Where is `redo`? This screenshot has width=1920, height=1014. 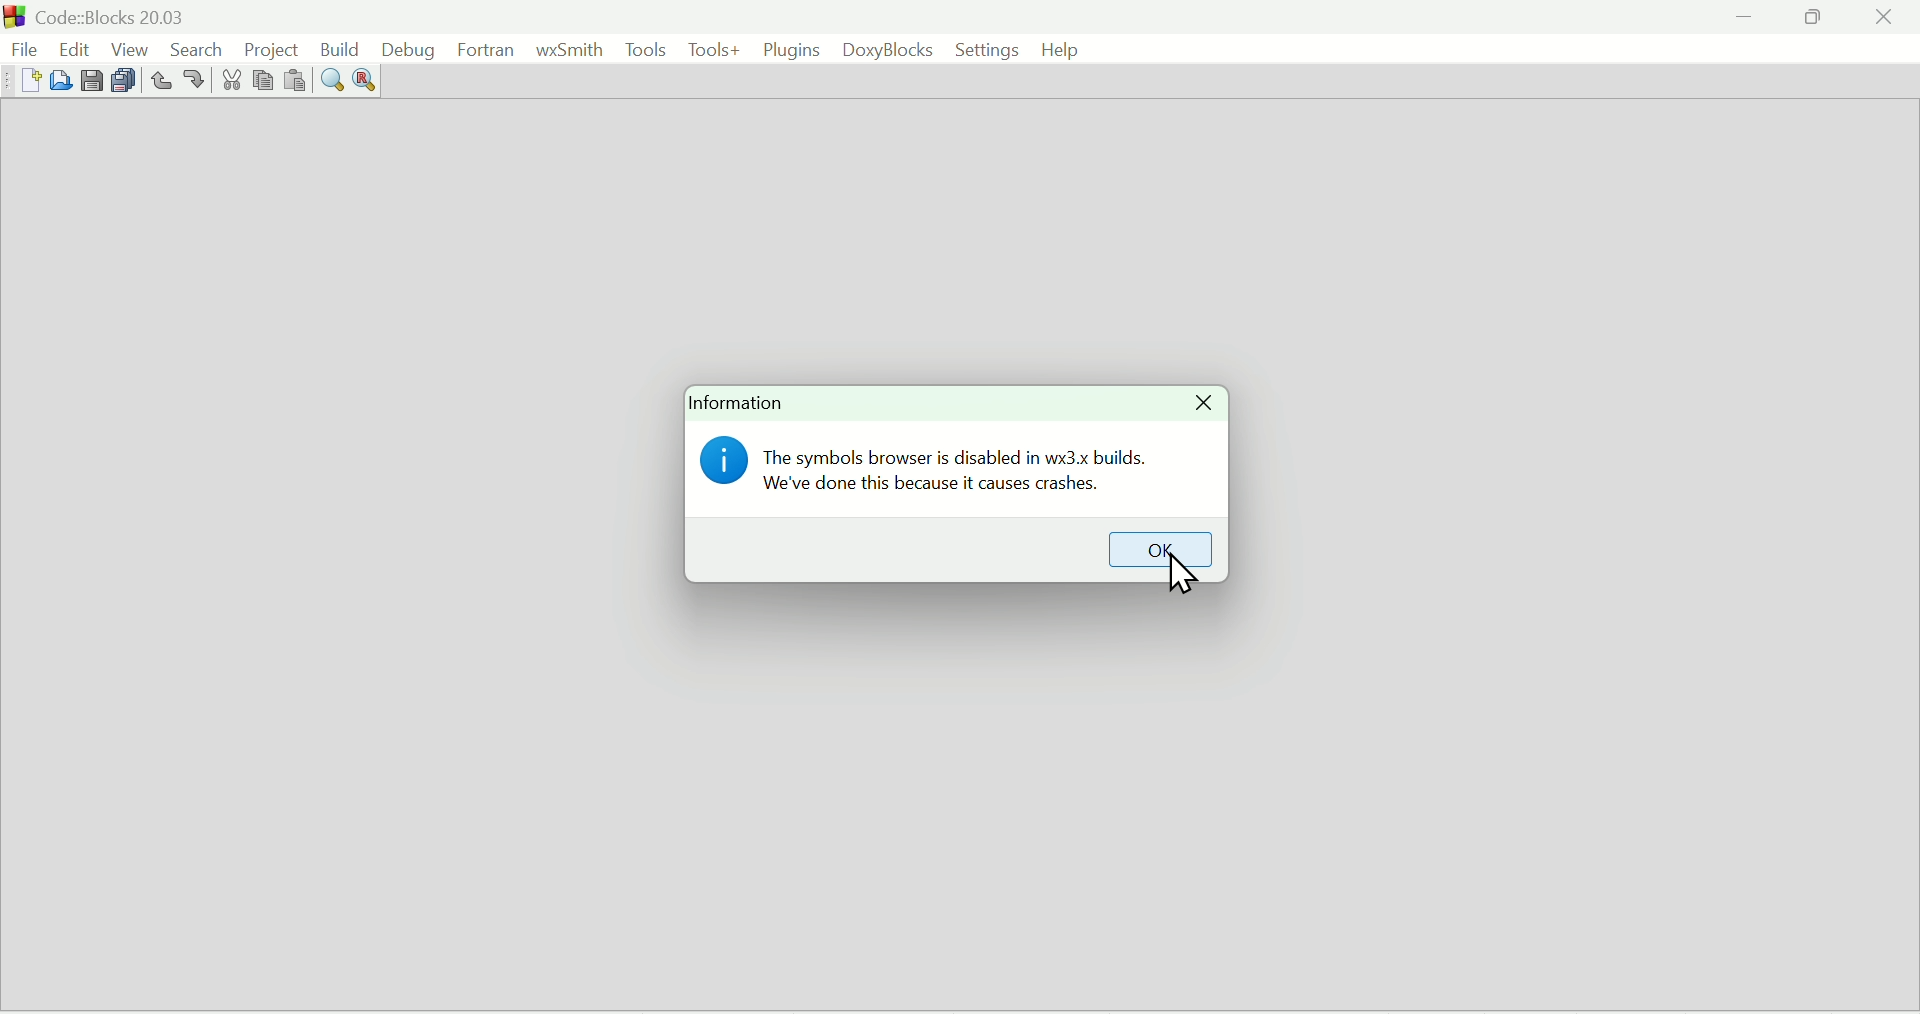
redo is located at coordinates (196, 81).